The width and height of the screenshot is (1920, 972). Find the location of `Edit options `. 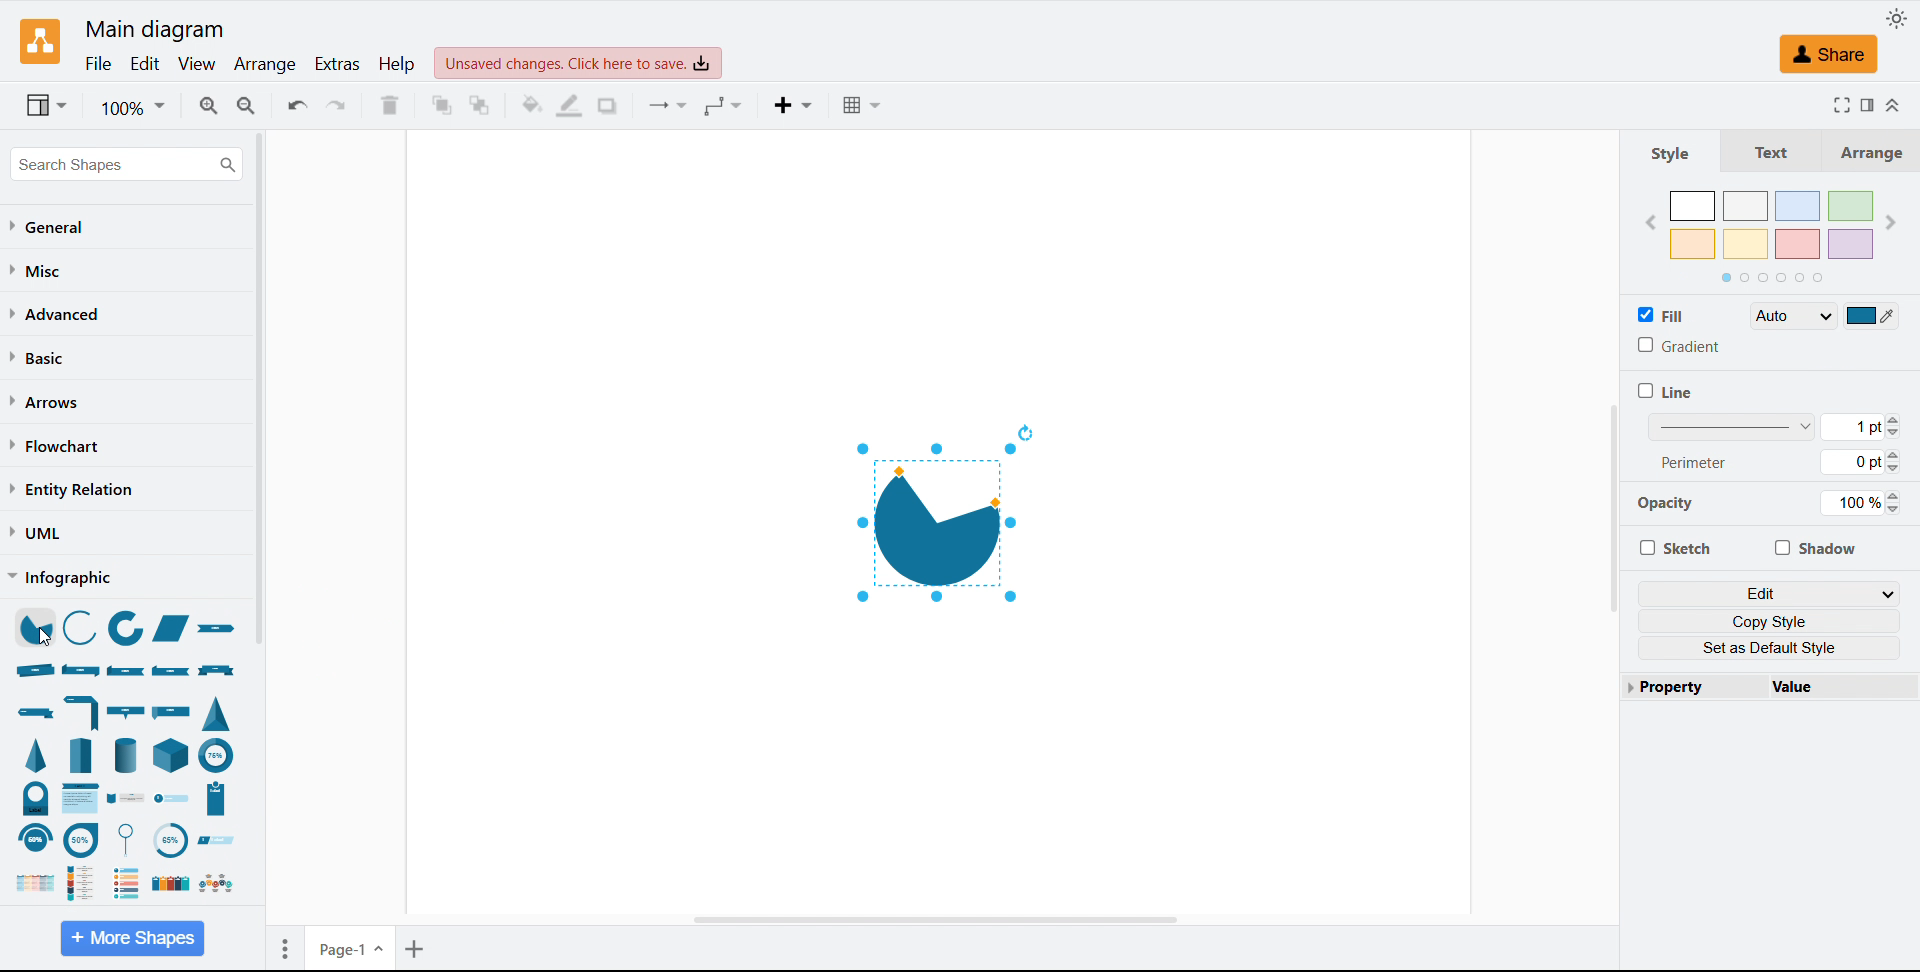

Edit options  is located at coordinates (1770, 593).